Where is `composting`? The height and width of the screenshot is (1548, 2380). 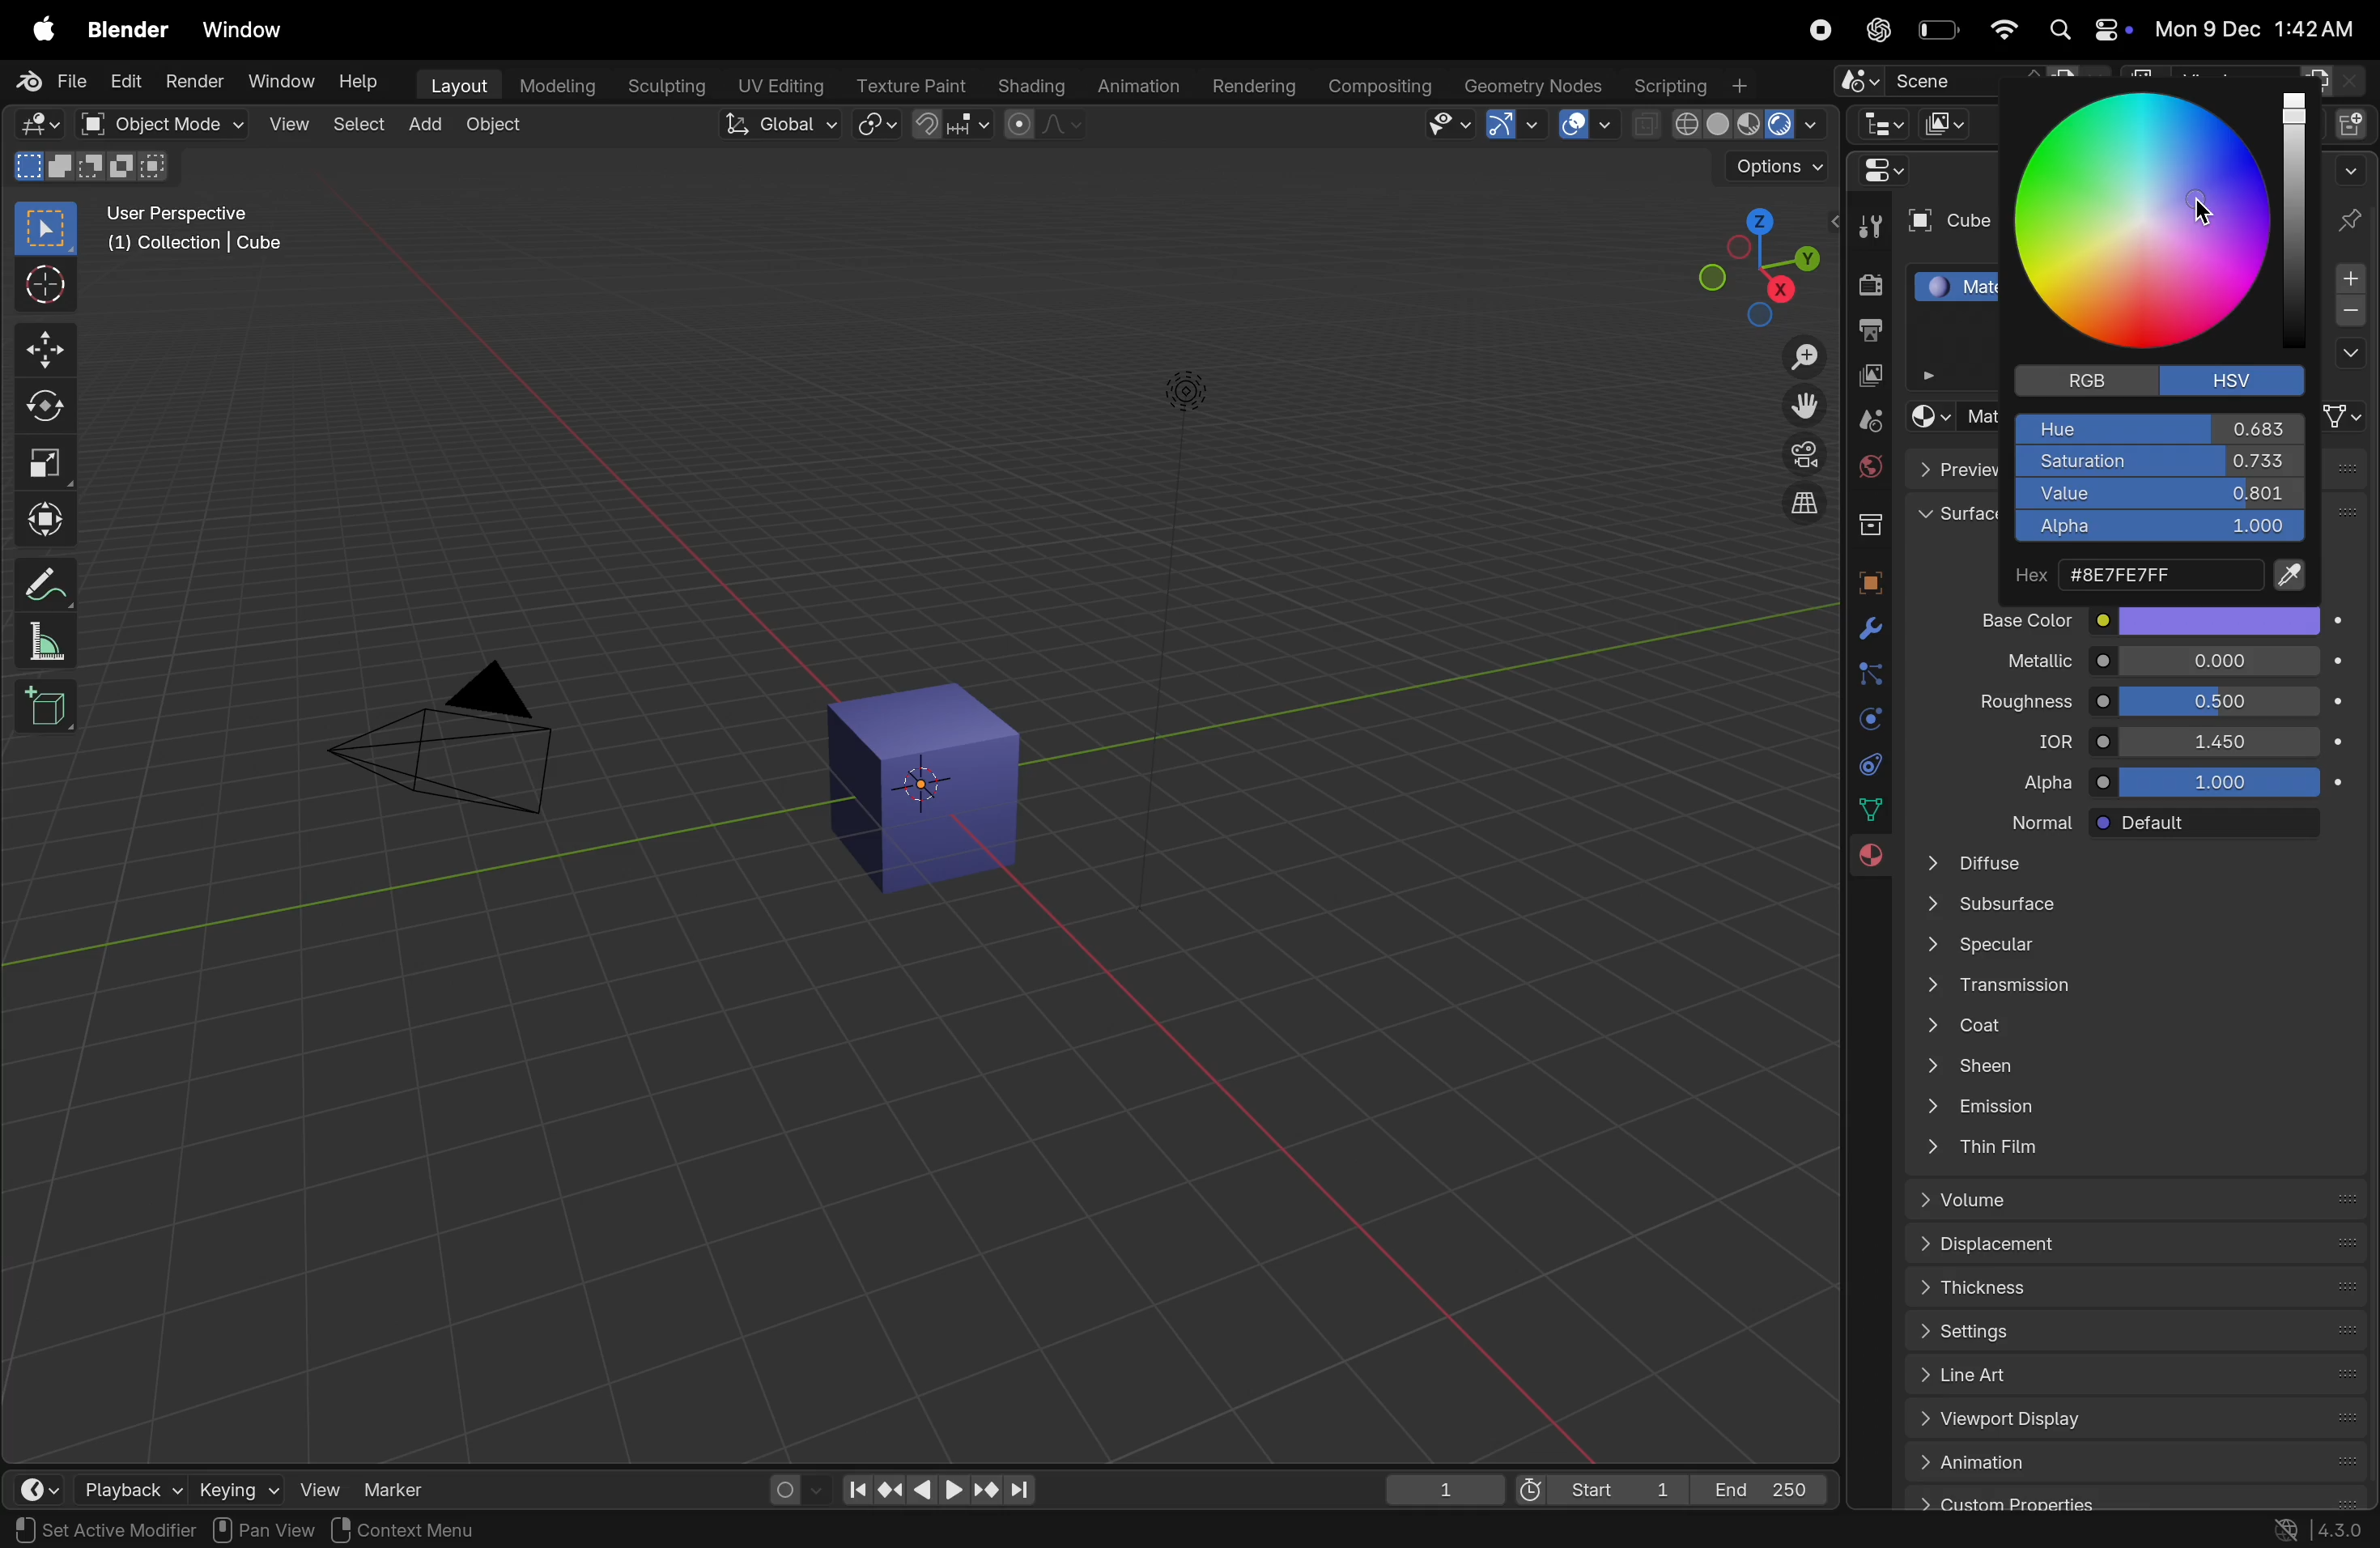
composting is located at coordinates (1381, 87).